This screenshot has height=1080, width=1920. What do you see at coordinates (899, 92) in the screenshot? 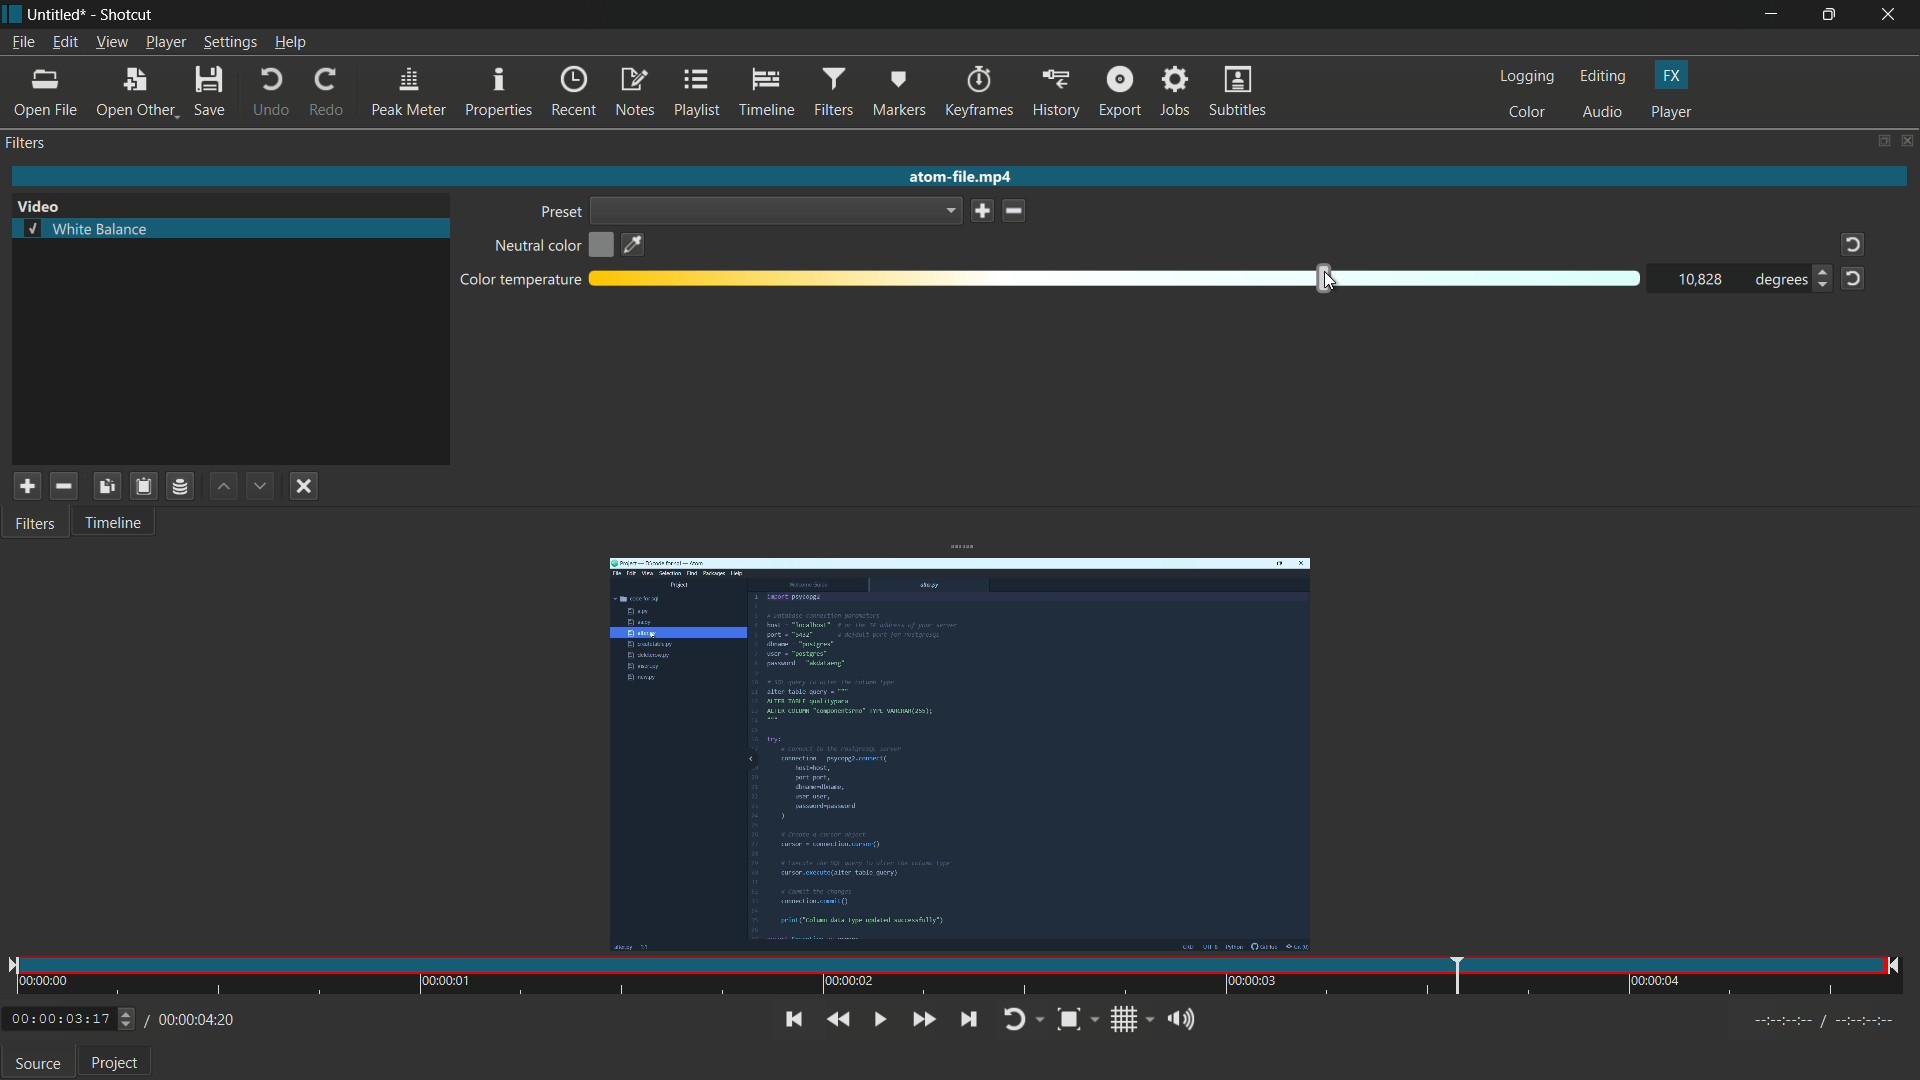
I see `markers` at bounding box center [899, 92].